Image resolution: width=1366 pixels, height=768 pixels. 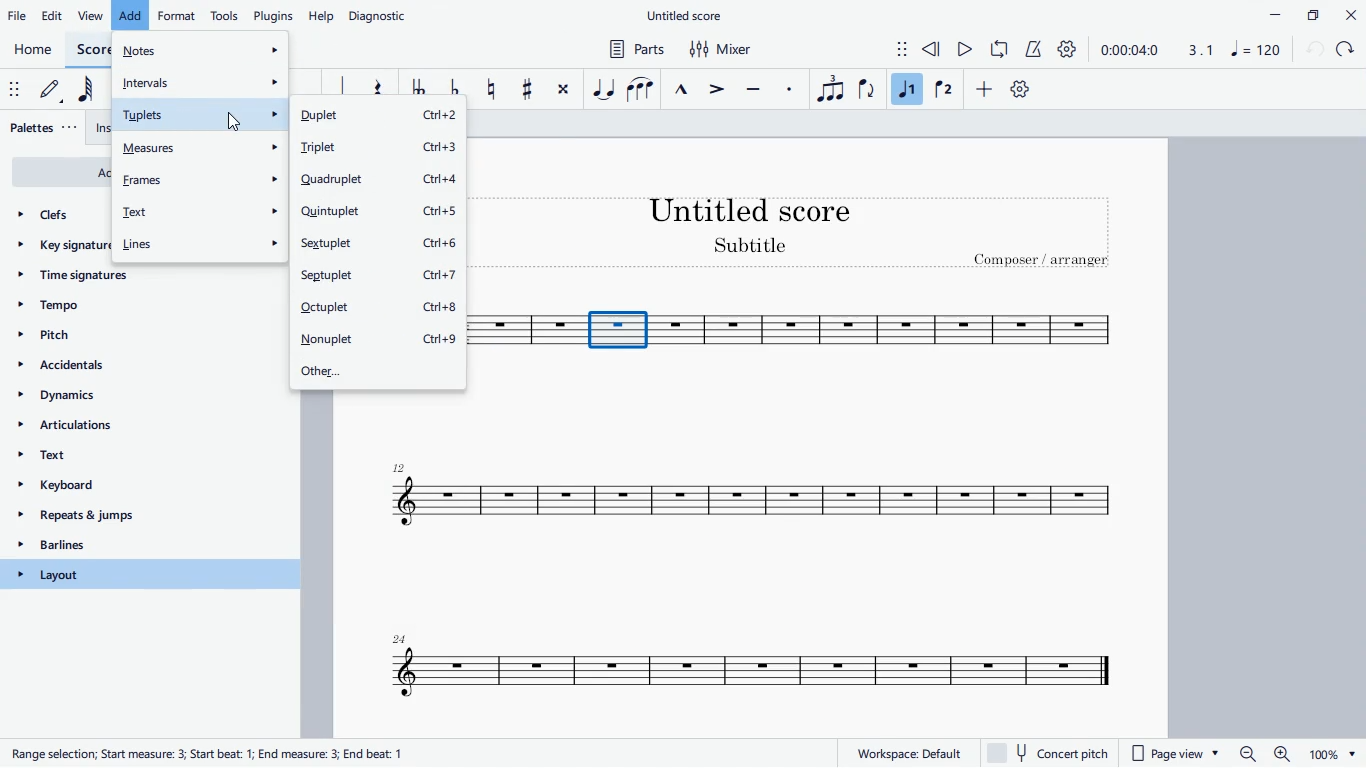 I want to click on pitch, so click(x=79, y=334).